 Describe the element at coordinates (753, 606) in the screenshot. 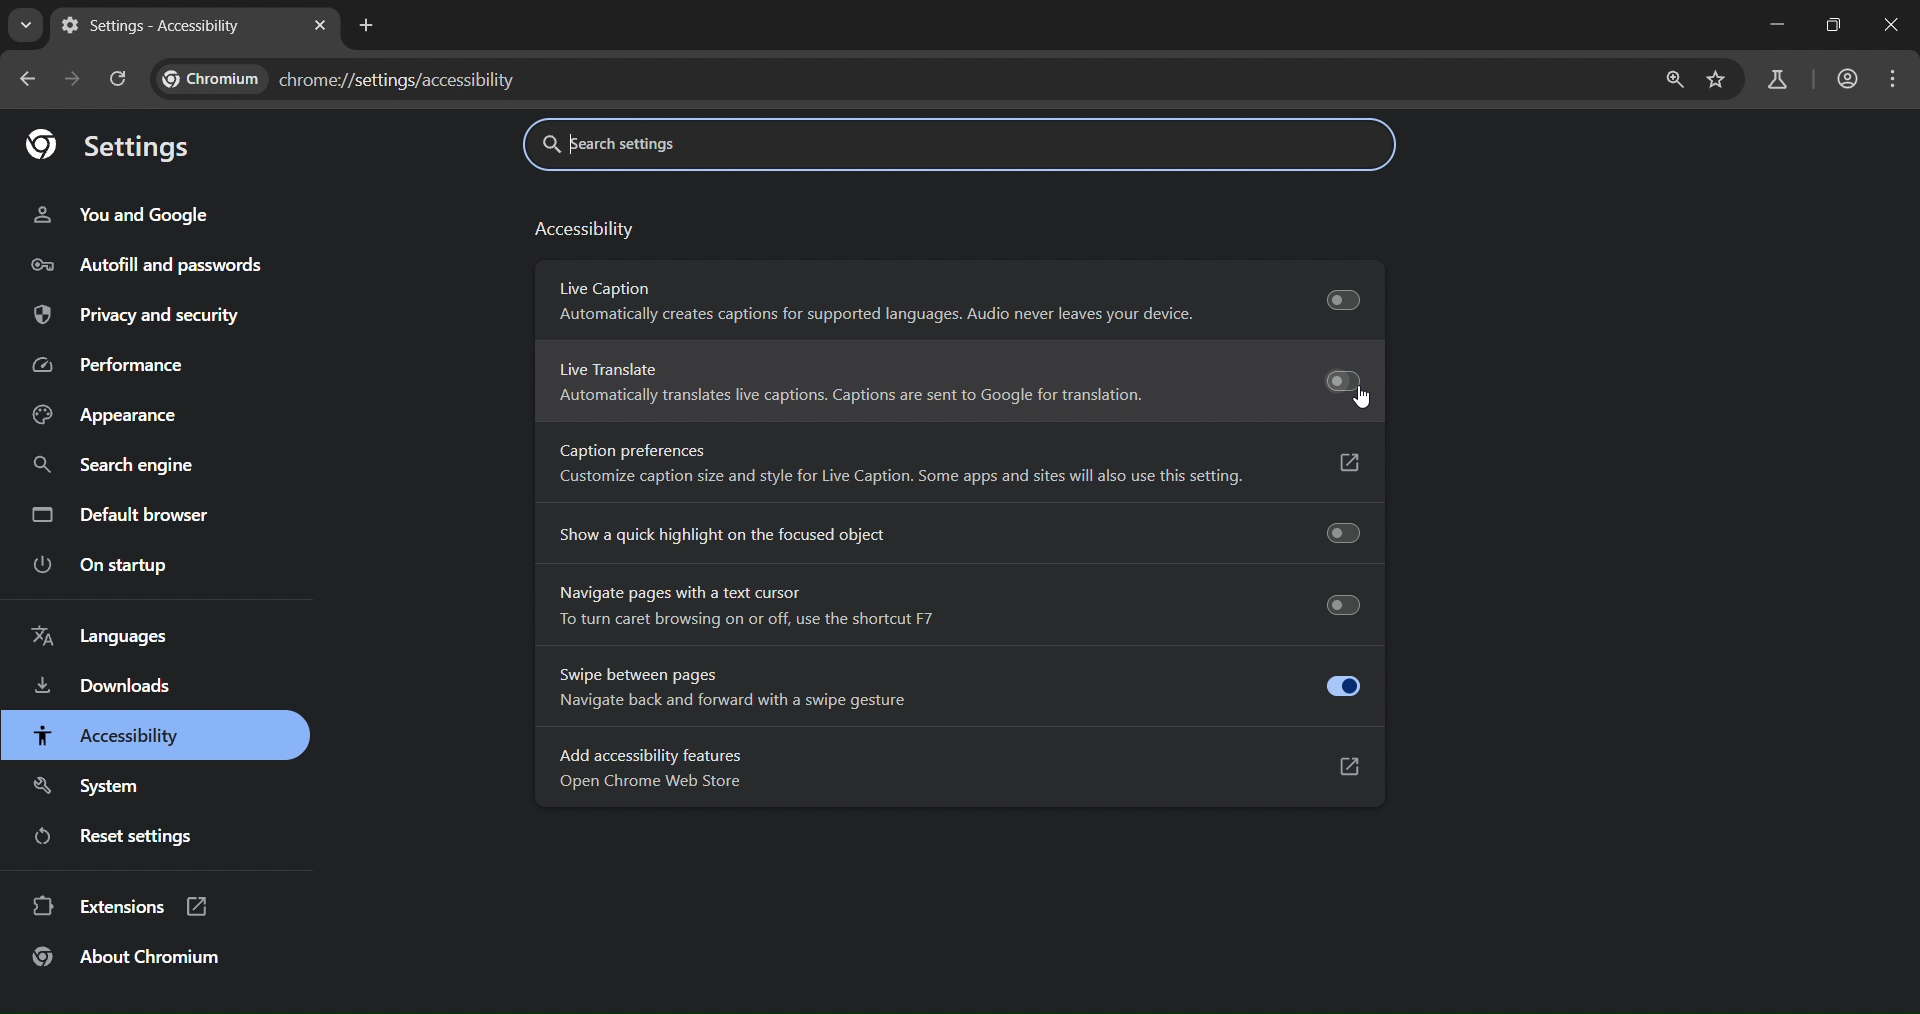

I see `Navigate pages with a text cursor
To turn caret browsing on or off, use the shortcut F7` at that location.